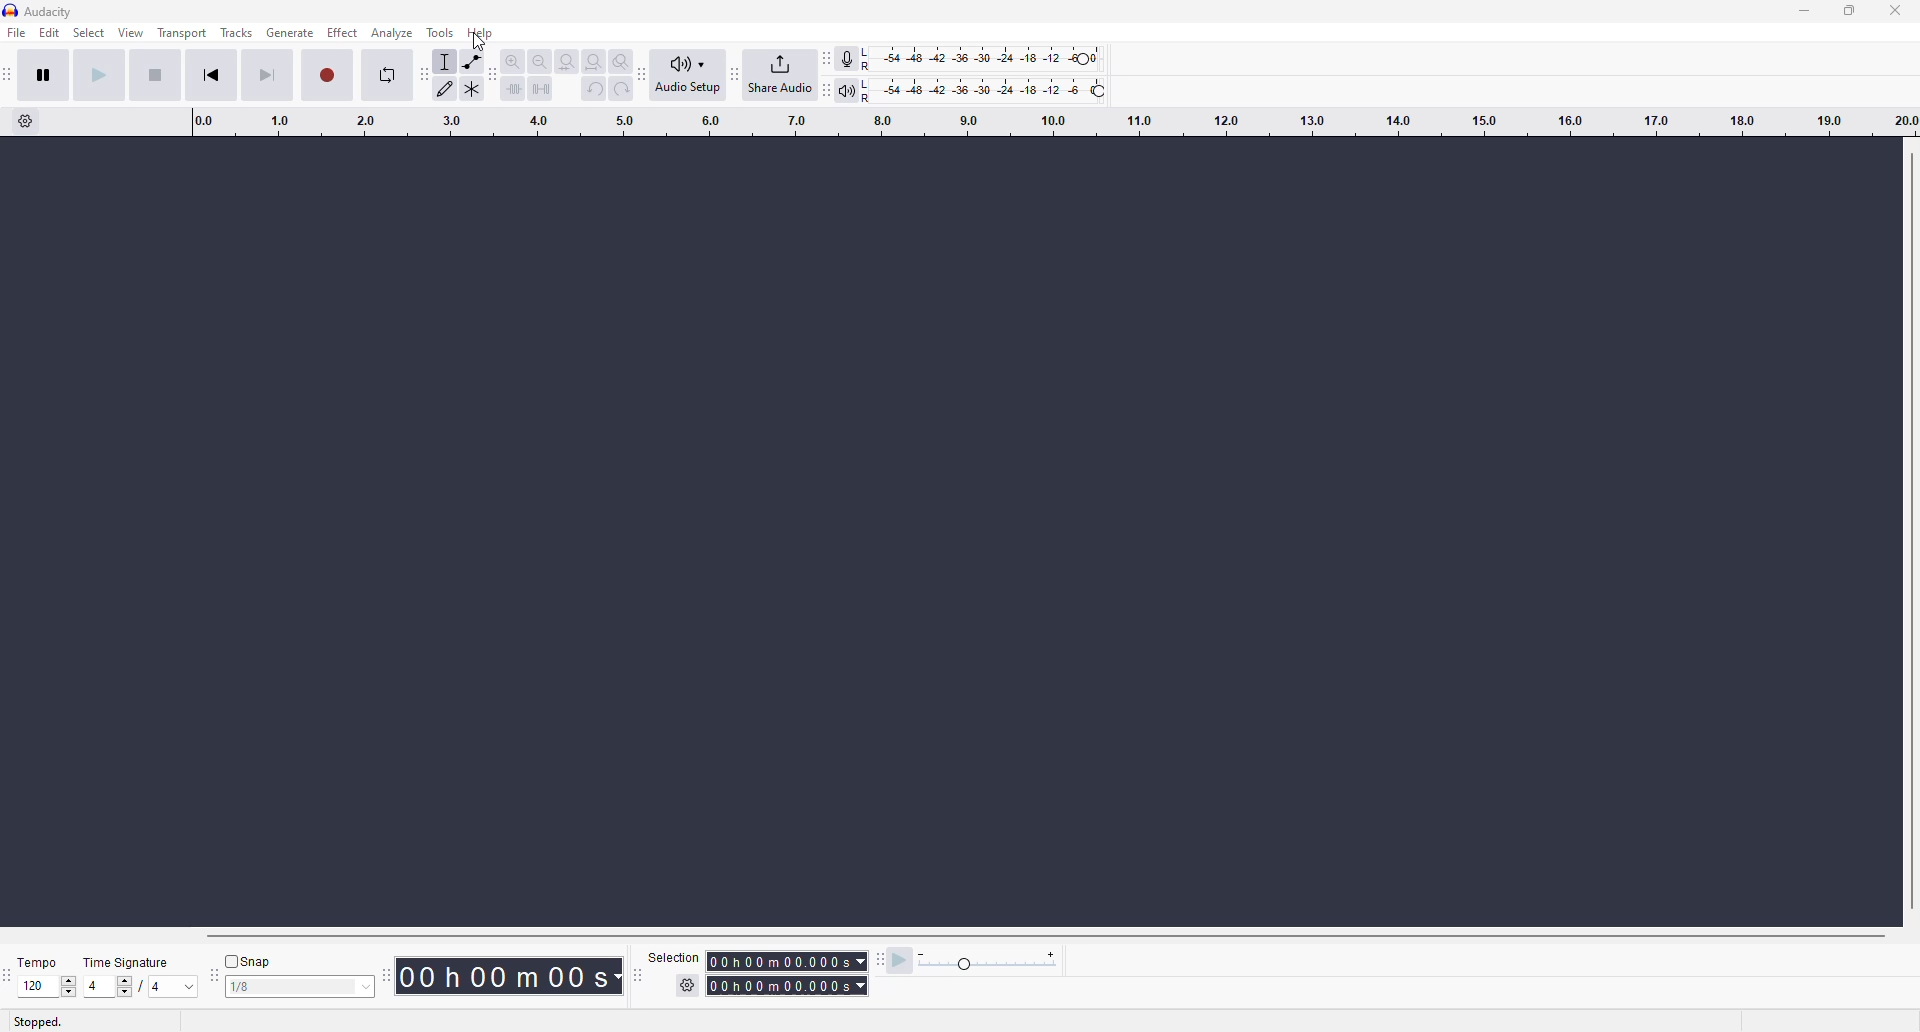  What do you see at coordinates (479, 44) in the screenshot?
I see `cursor` at bounding box center [479, 44].